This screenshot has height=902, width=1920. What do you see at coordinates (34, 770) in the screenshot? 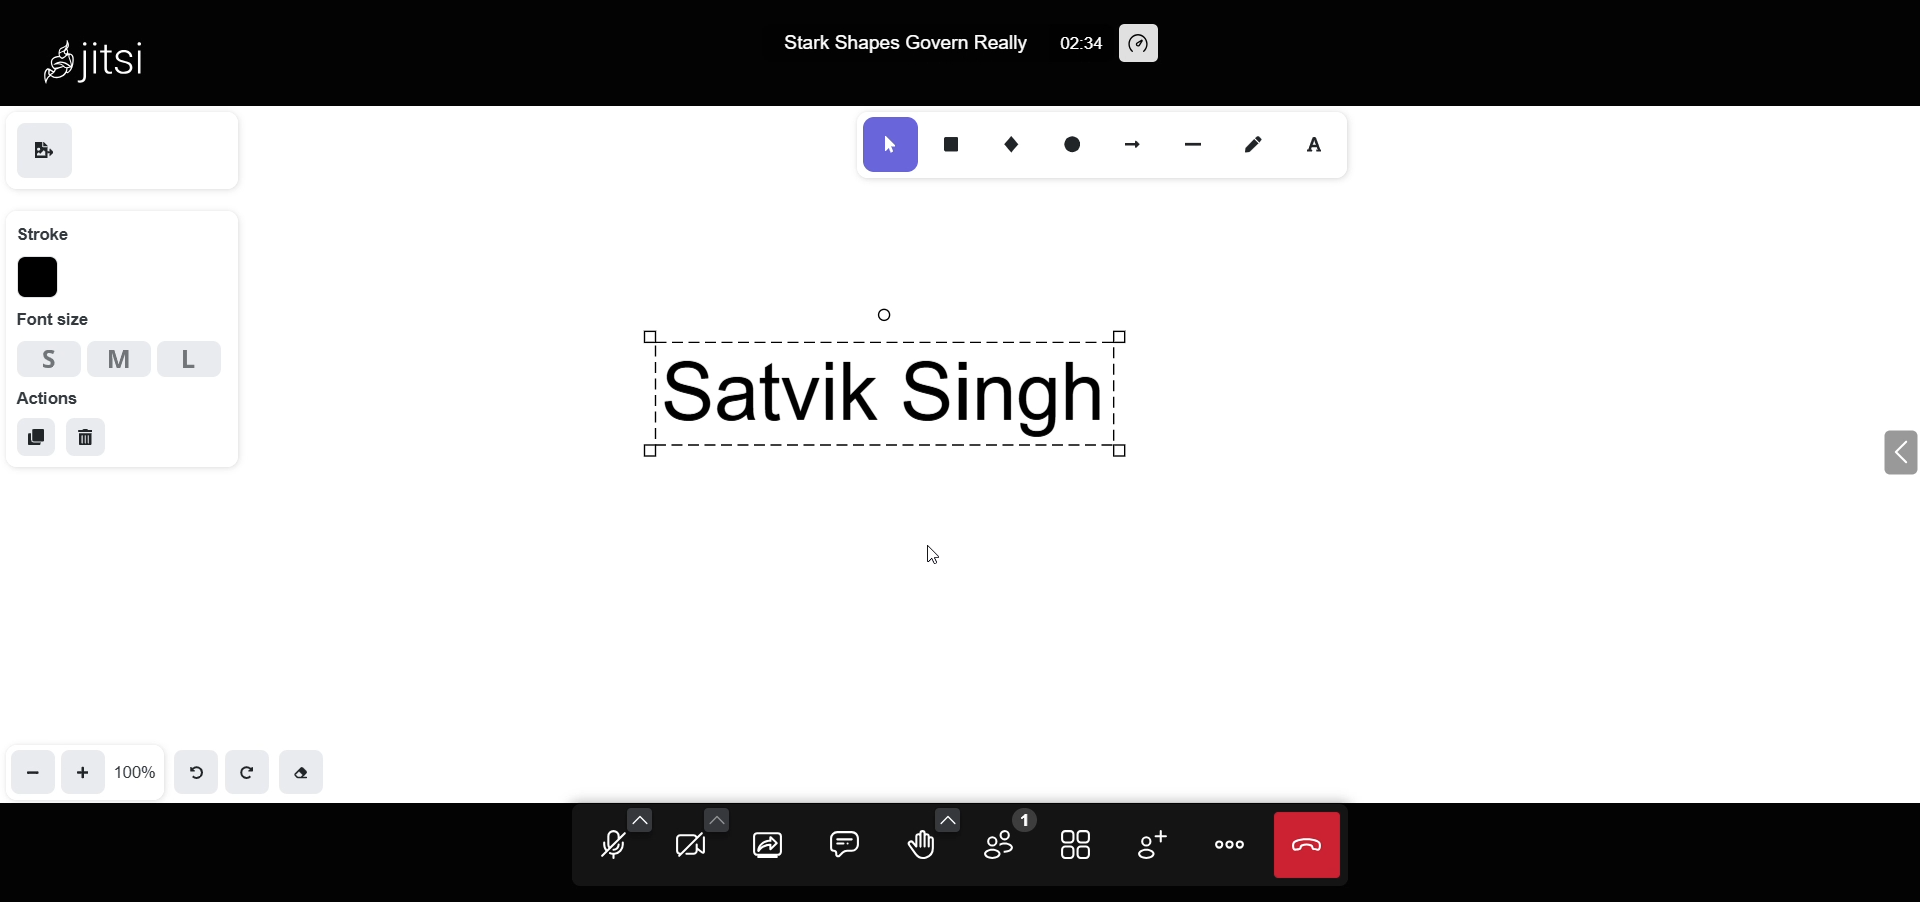
I see `zoom out` at bounding box center [34, 770].